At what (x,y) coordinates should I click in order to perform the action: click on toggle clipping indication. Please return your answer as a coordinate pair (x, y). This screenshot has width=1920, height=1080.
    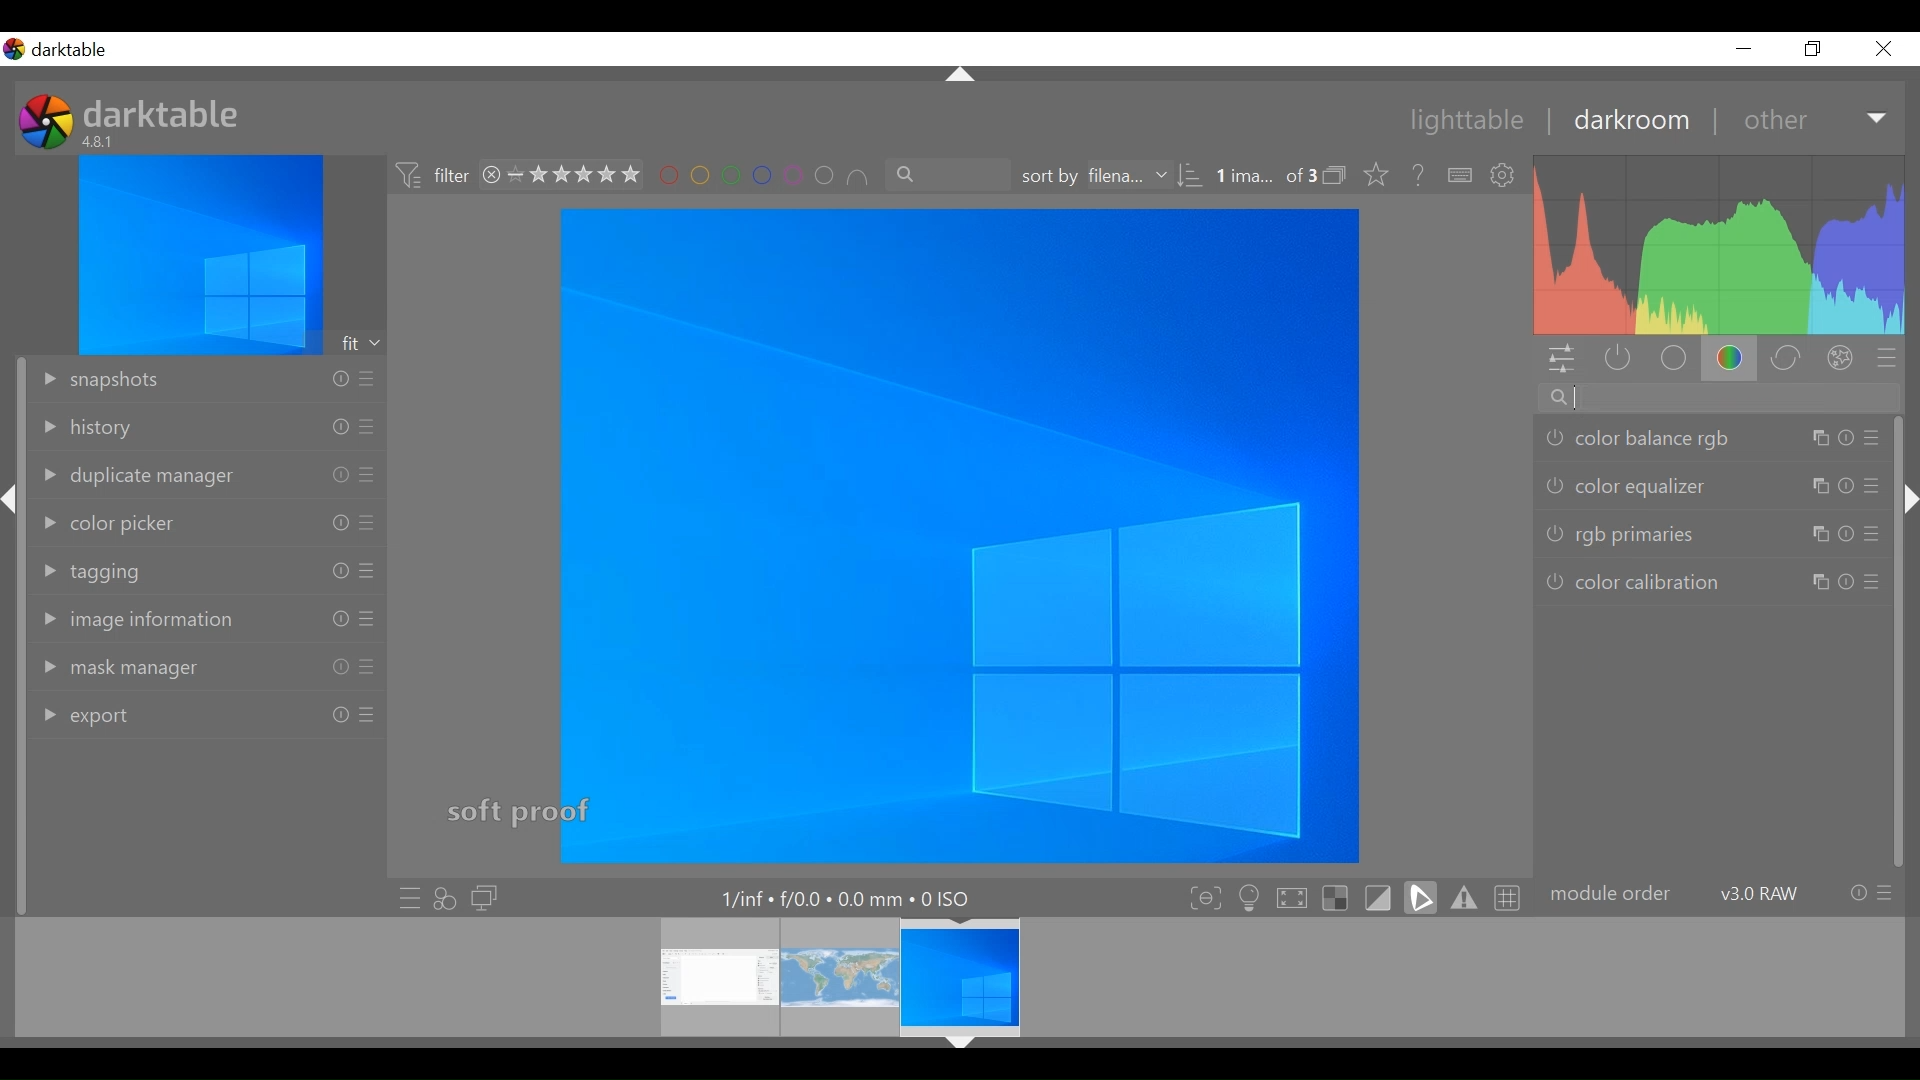
    Looking at the image, I should click on (1421, 895).